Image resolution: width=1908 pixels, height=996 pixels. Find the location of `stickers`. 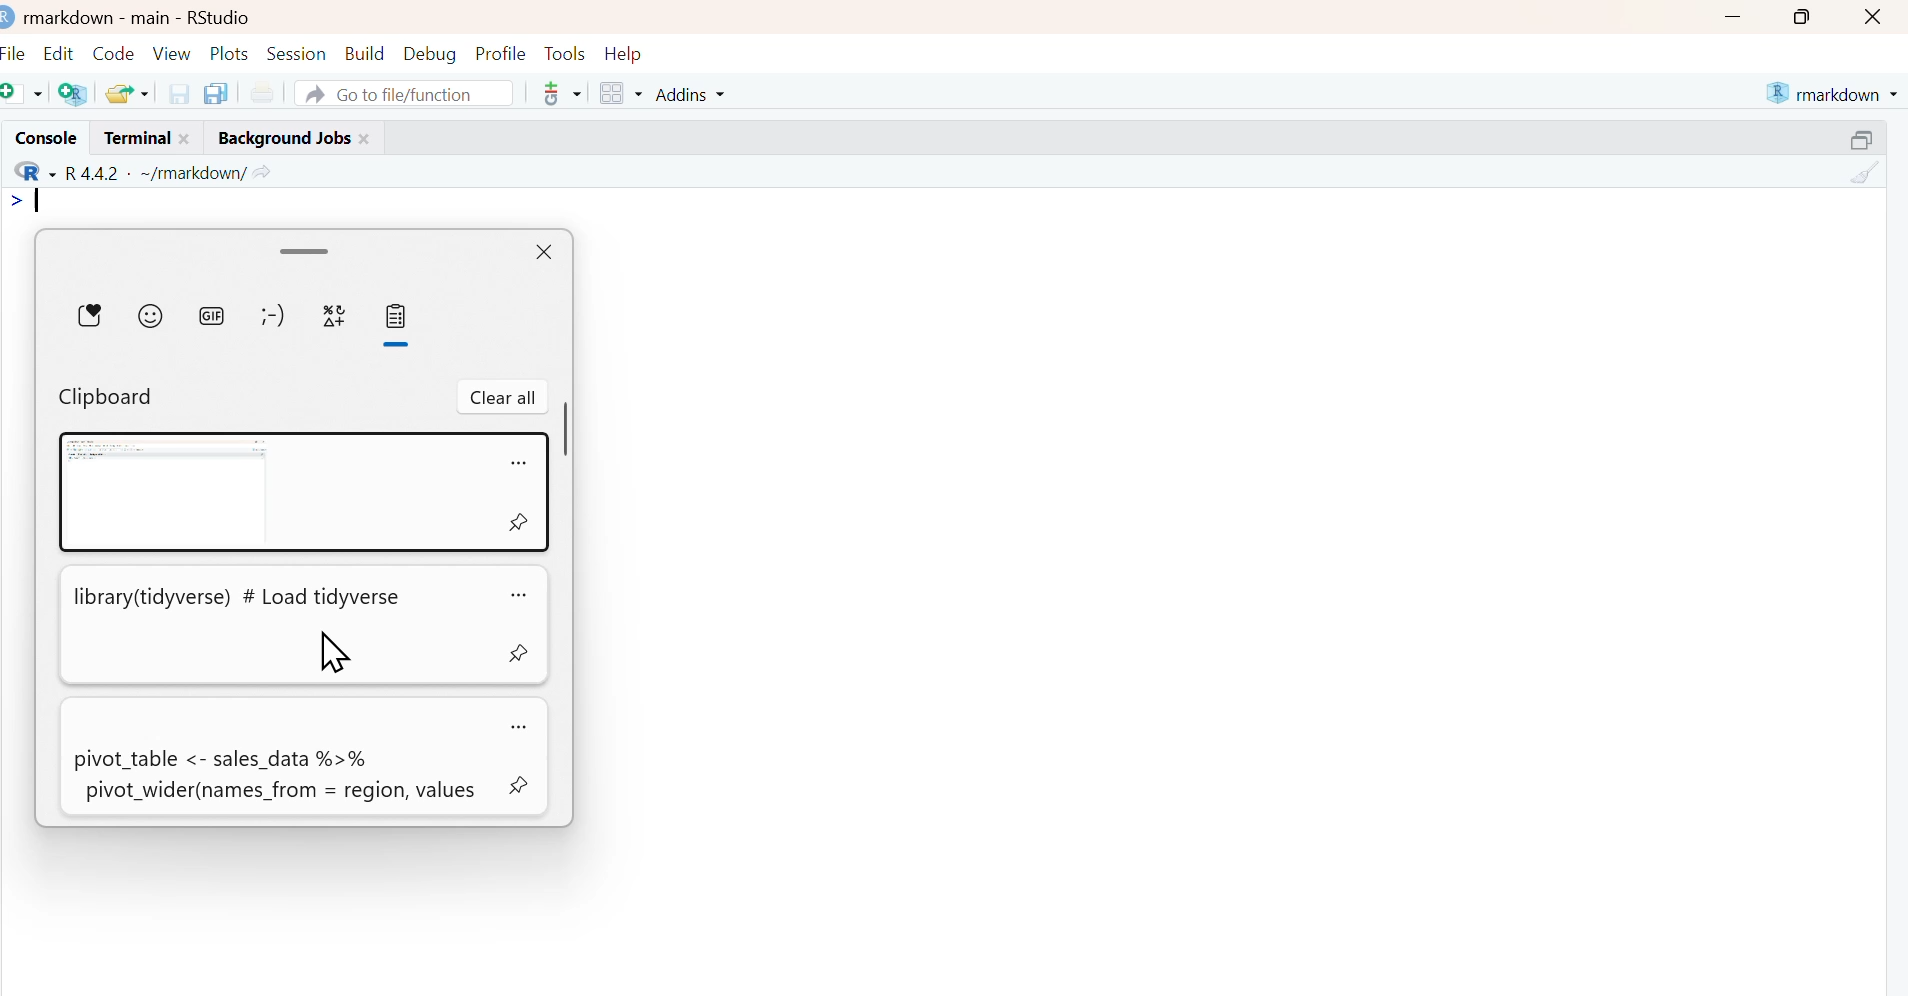

stickers is located at coordinates (90, 317).